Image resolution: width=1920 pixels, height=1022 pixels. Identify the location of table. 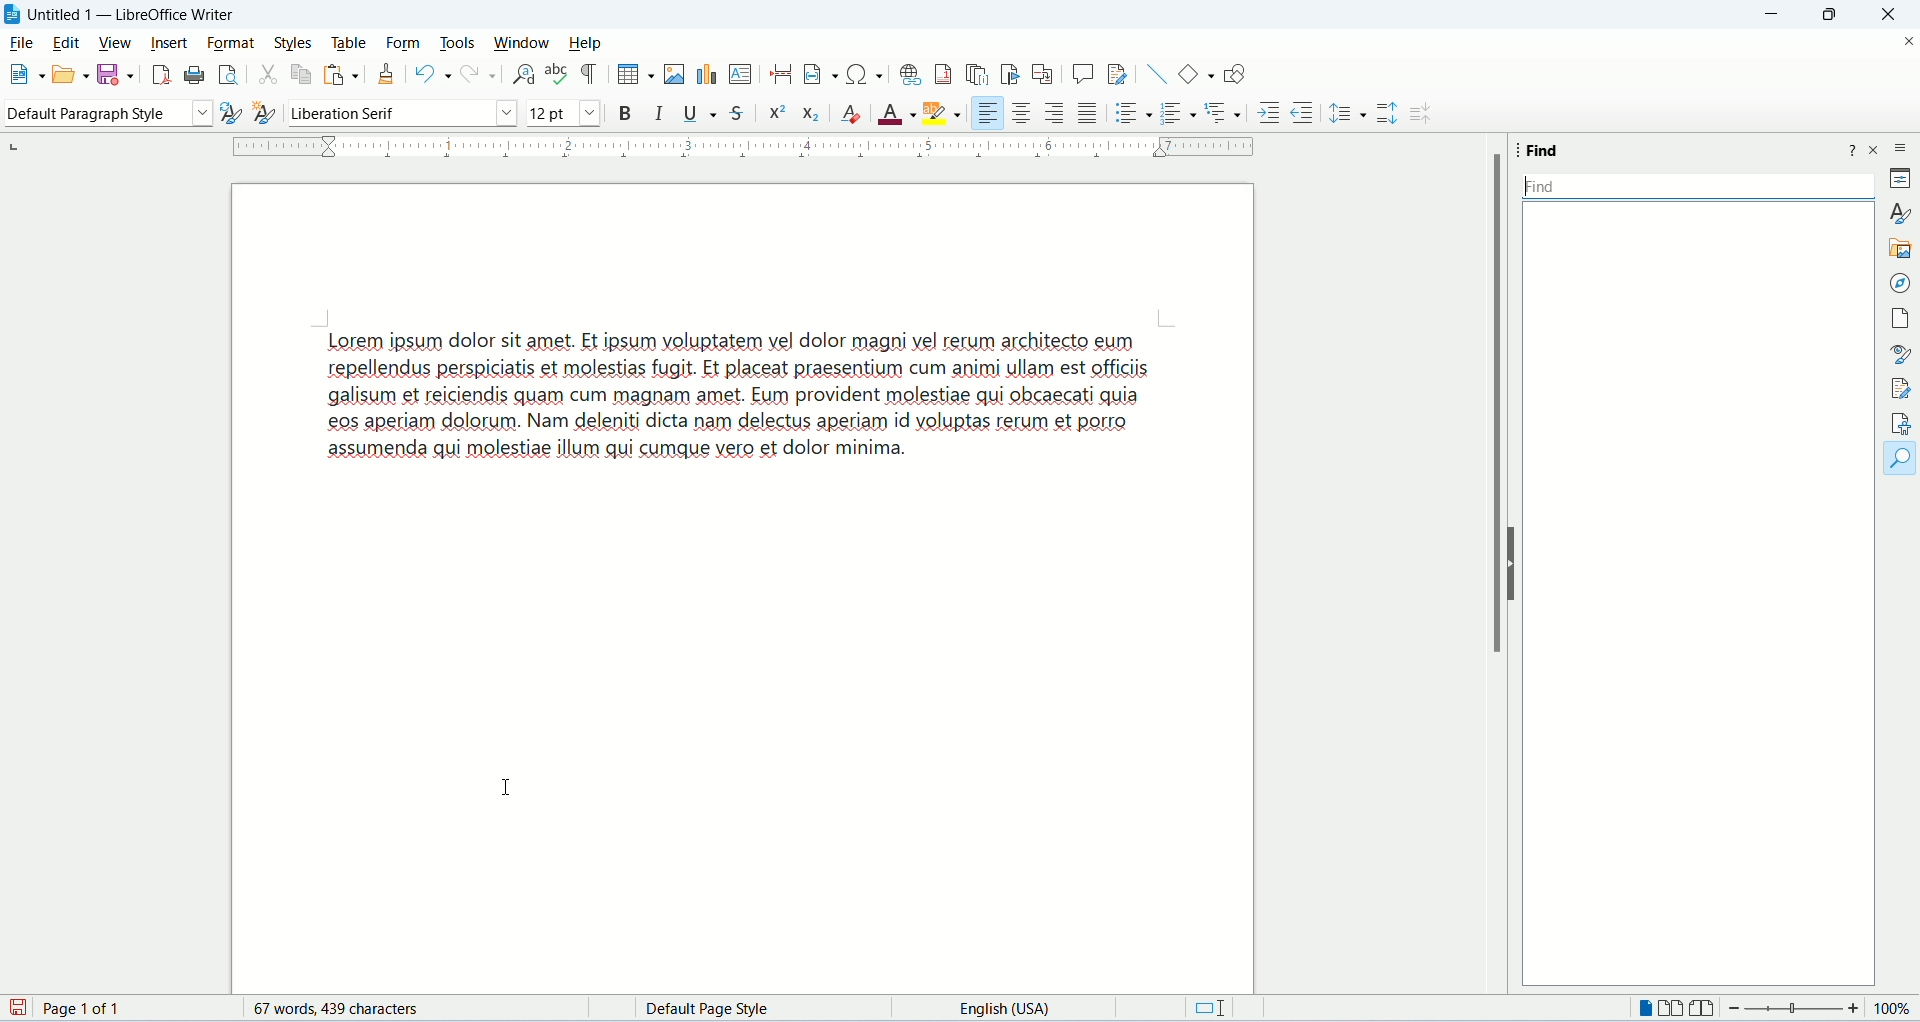
(348, 42).